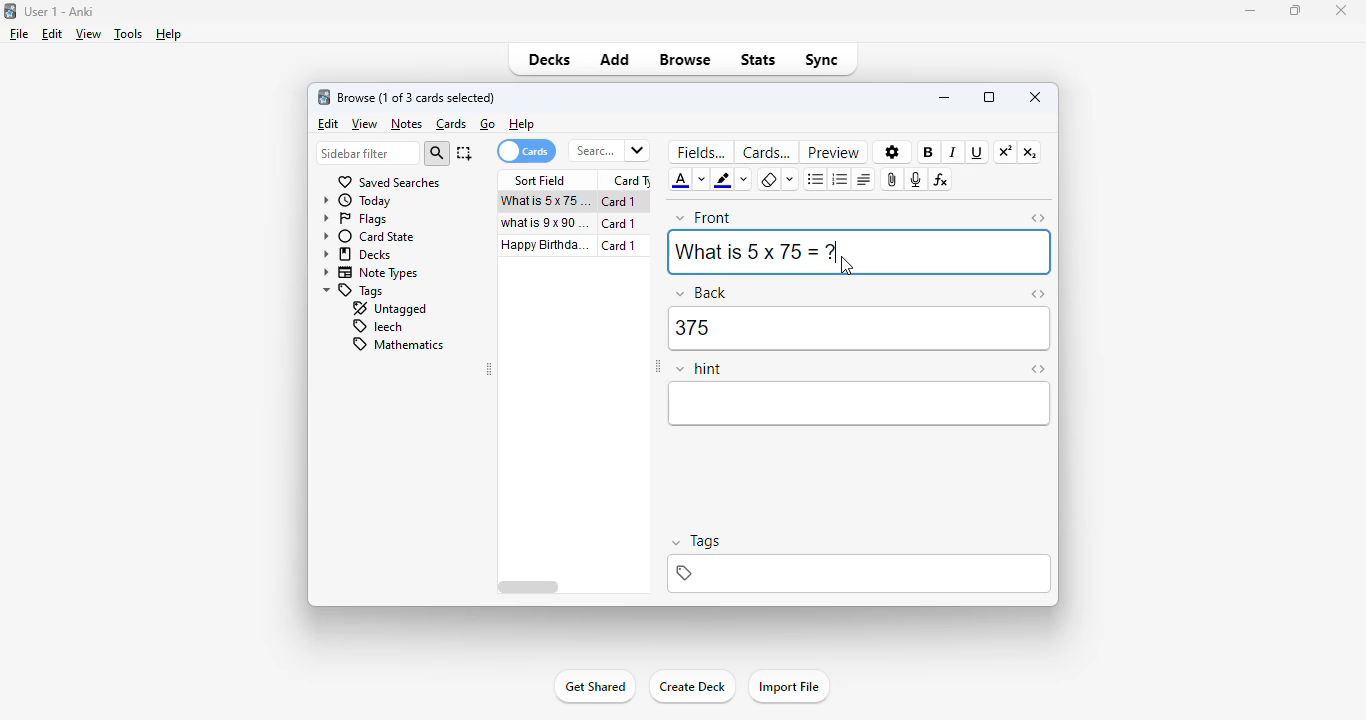 The image size is (1366, 720). I want to click on record audio, so click(917, 179).